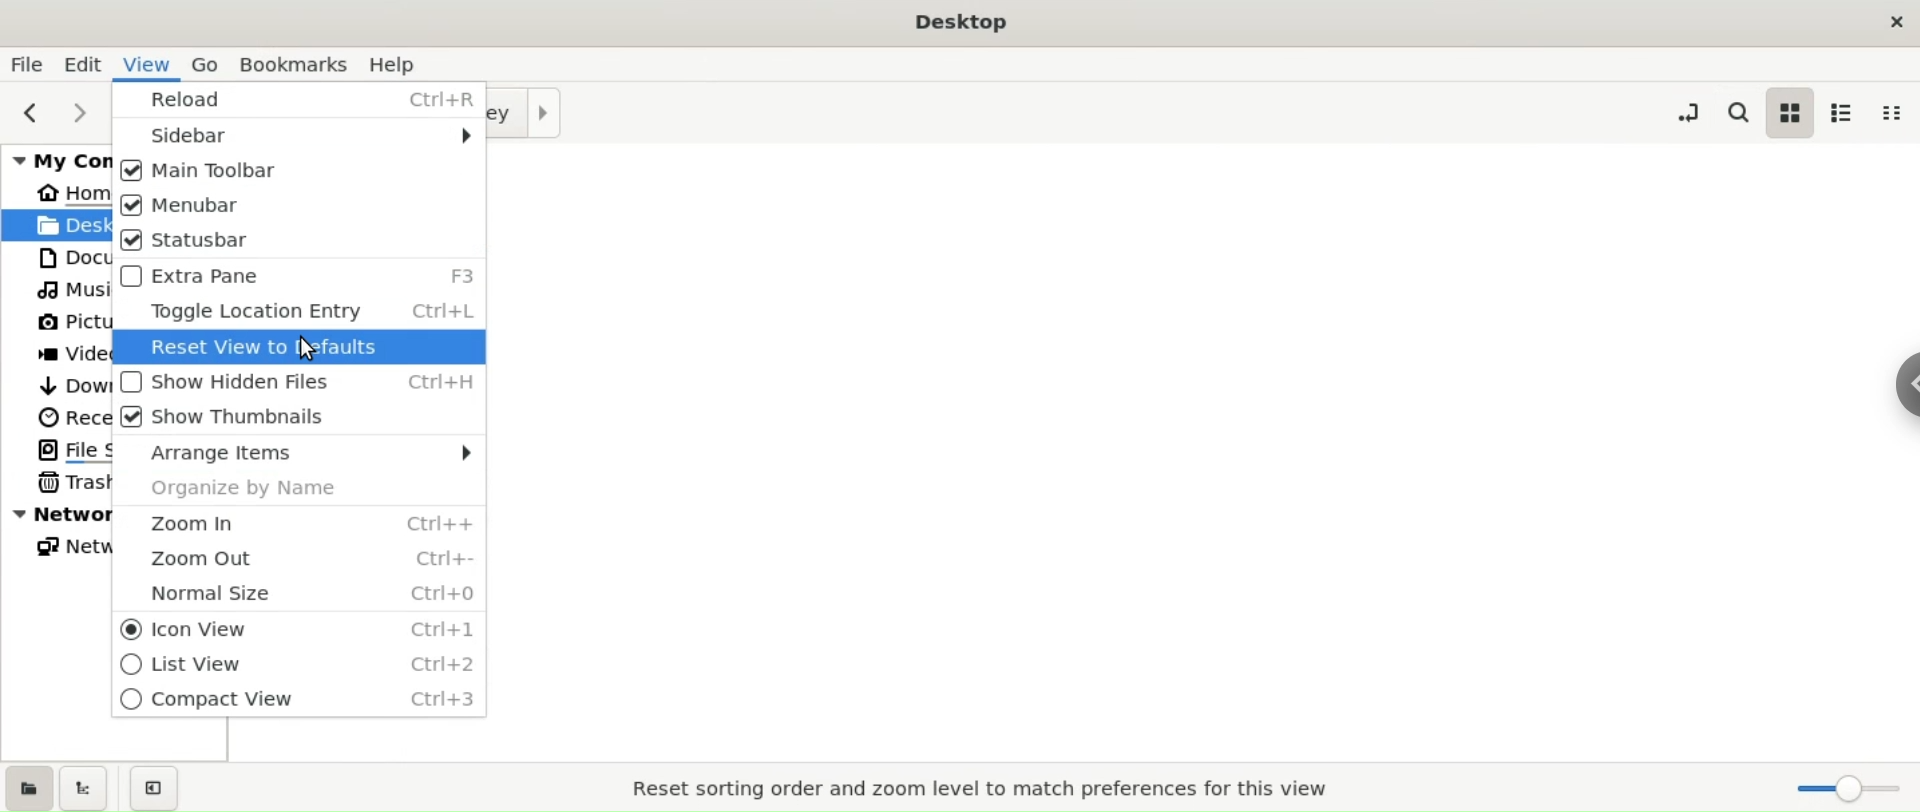 The width and height of the screenshot is (1920, 812). I want to click on icon view, so click(300, 627).